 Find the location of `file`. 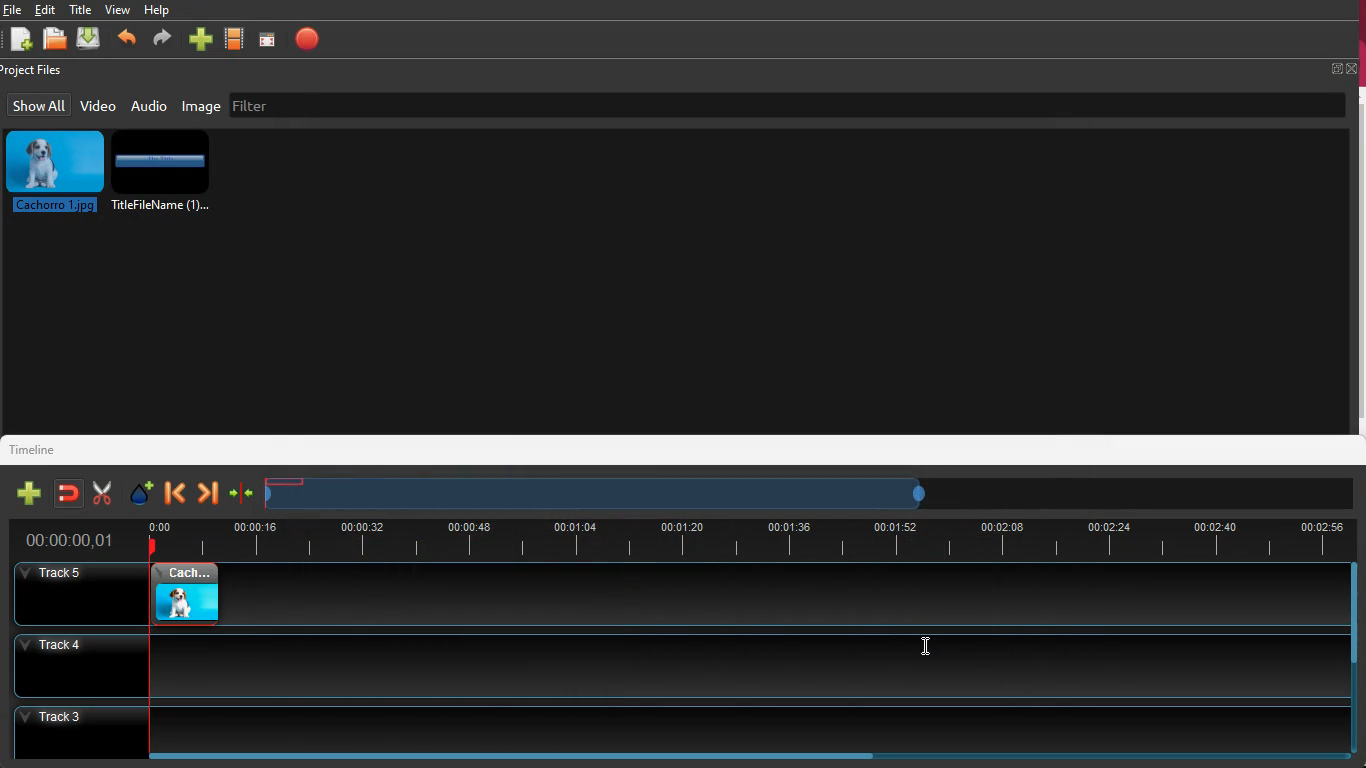

file is located at coordinates (13, 10).